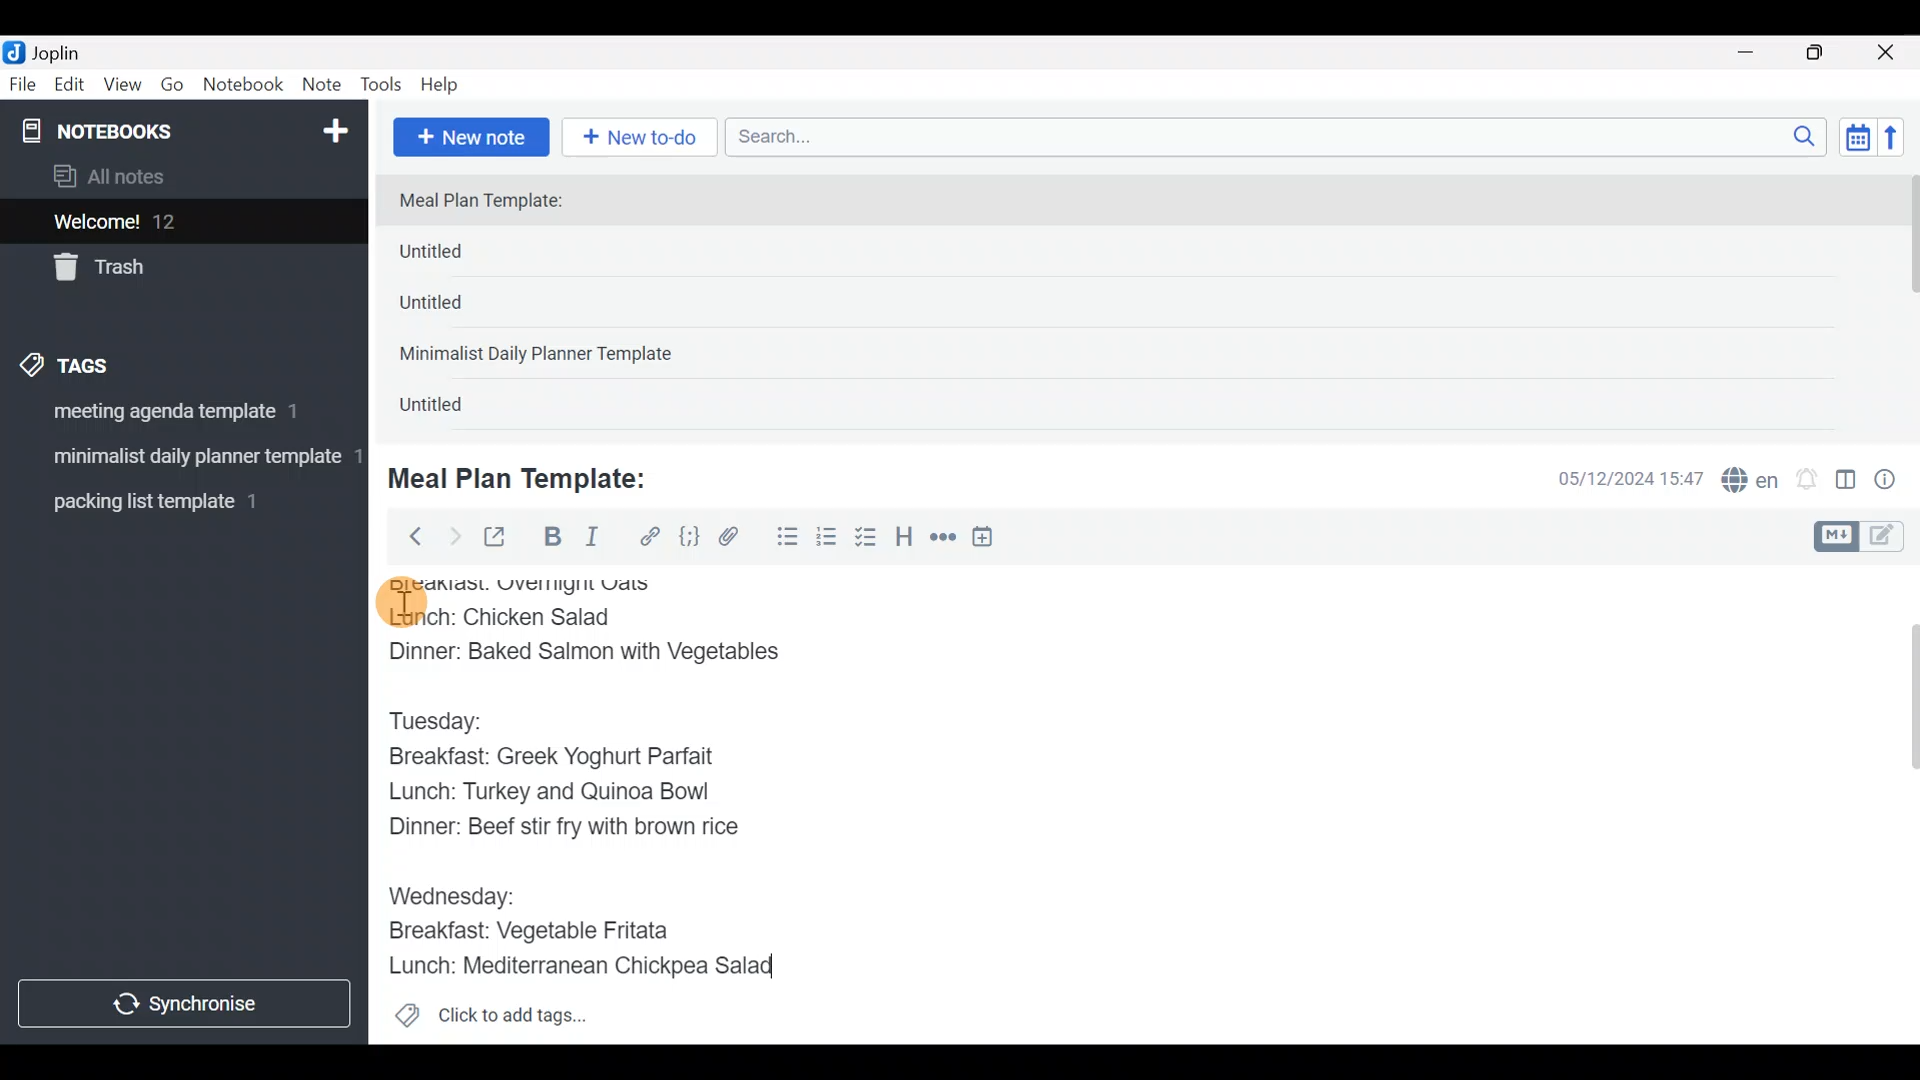 This screenshot has width=1920, height=1080. Describe the element at coordinates (458, 309) in the screenshot. I see `Untitled` at that location.